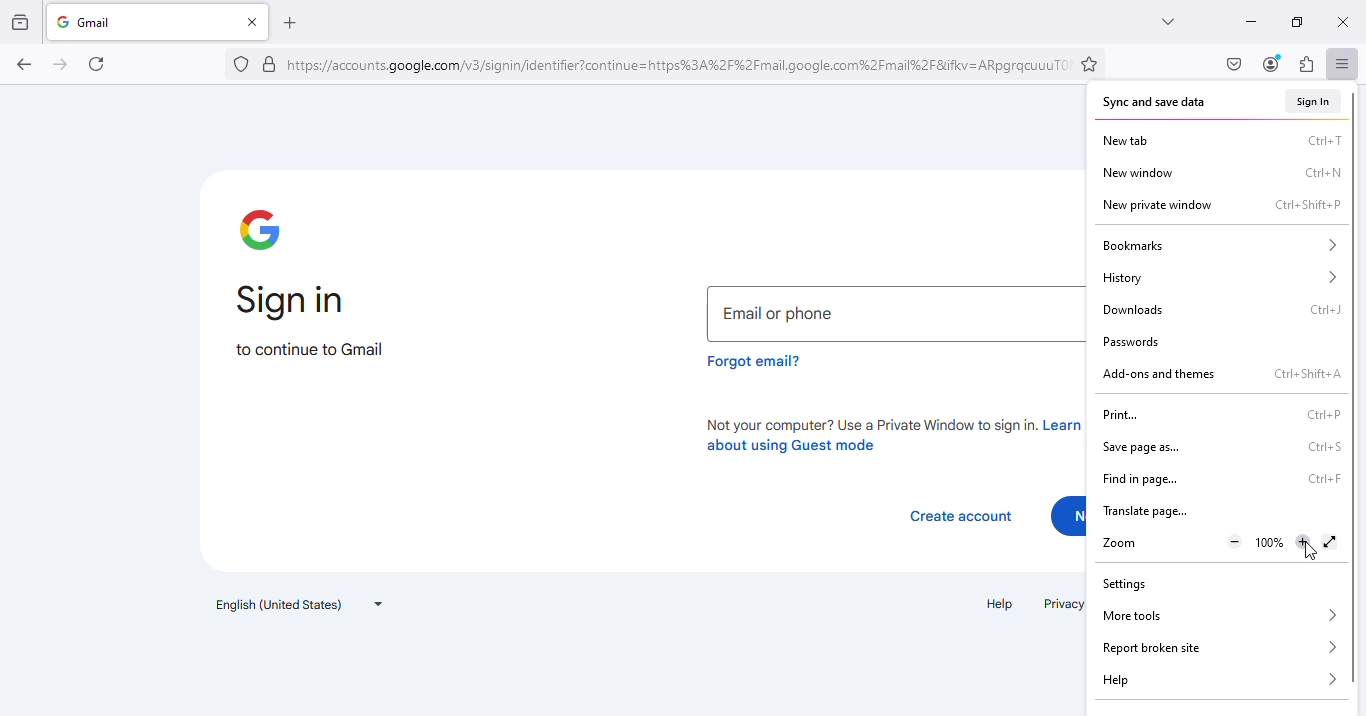 Image resolution: width=1366 pixels, height=716 pixels. Describe the element at coordinates (894, 314) in the screenshot. I see `email or phone` at that location.